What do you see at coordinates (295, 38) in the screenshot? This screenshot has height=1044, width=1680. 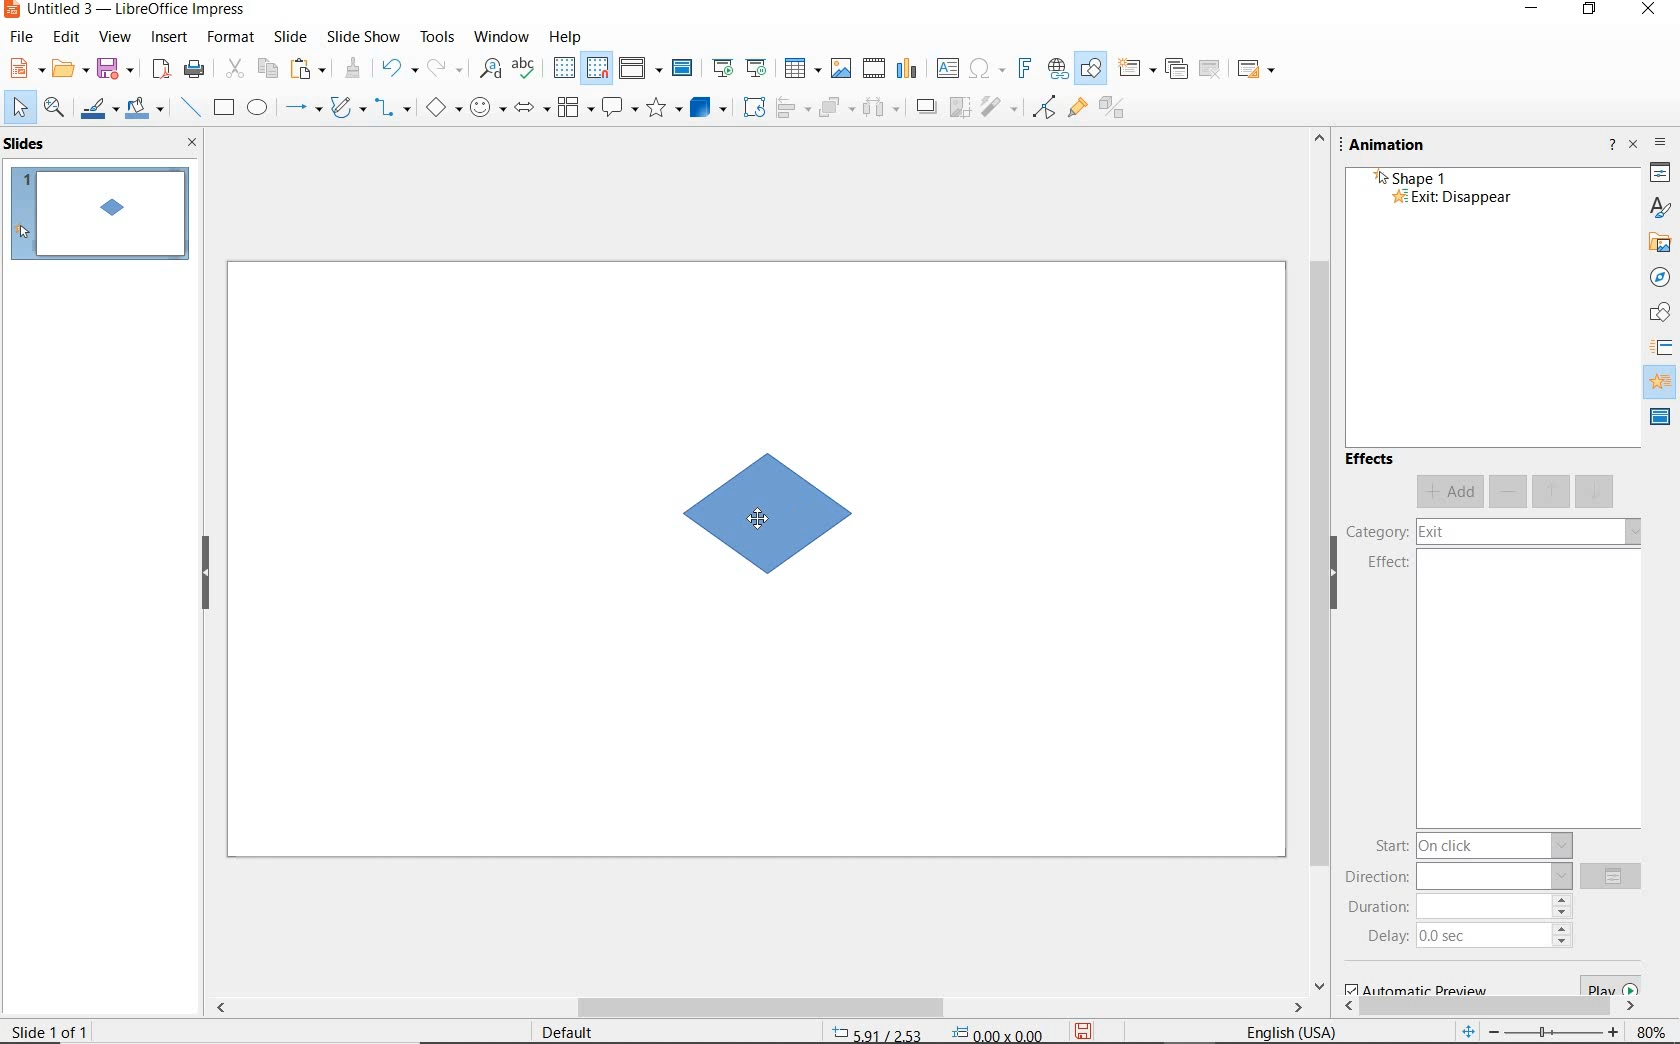 I see `slide` at bounding box center [295, 38].